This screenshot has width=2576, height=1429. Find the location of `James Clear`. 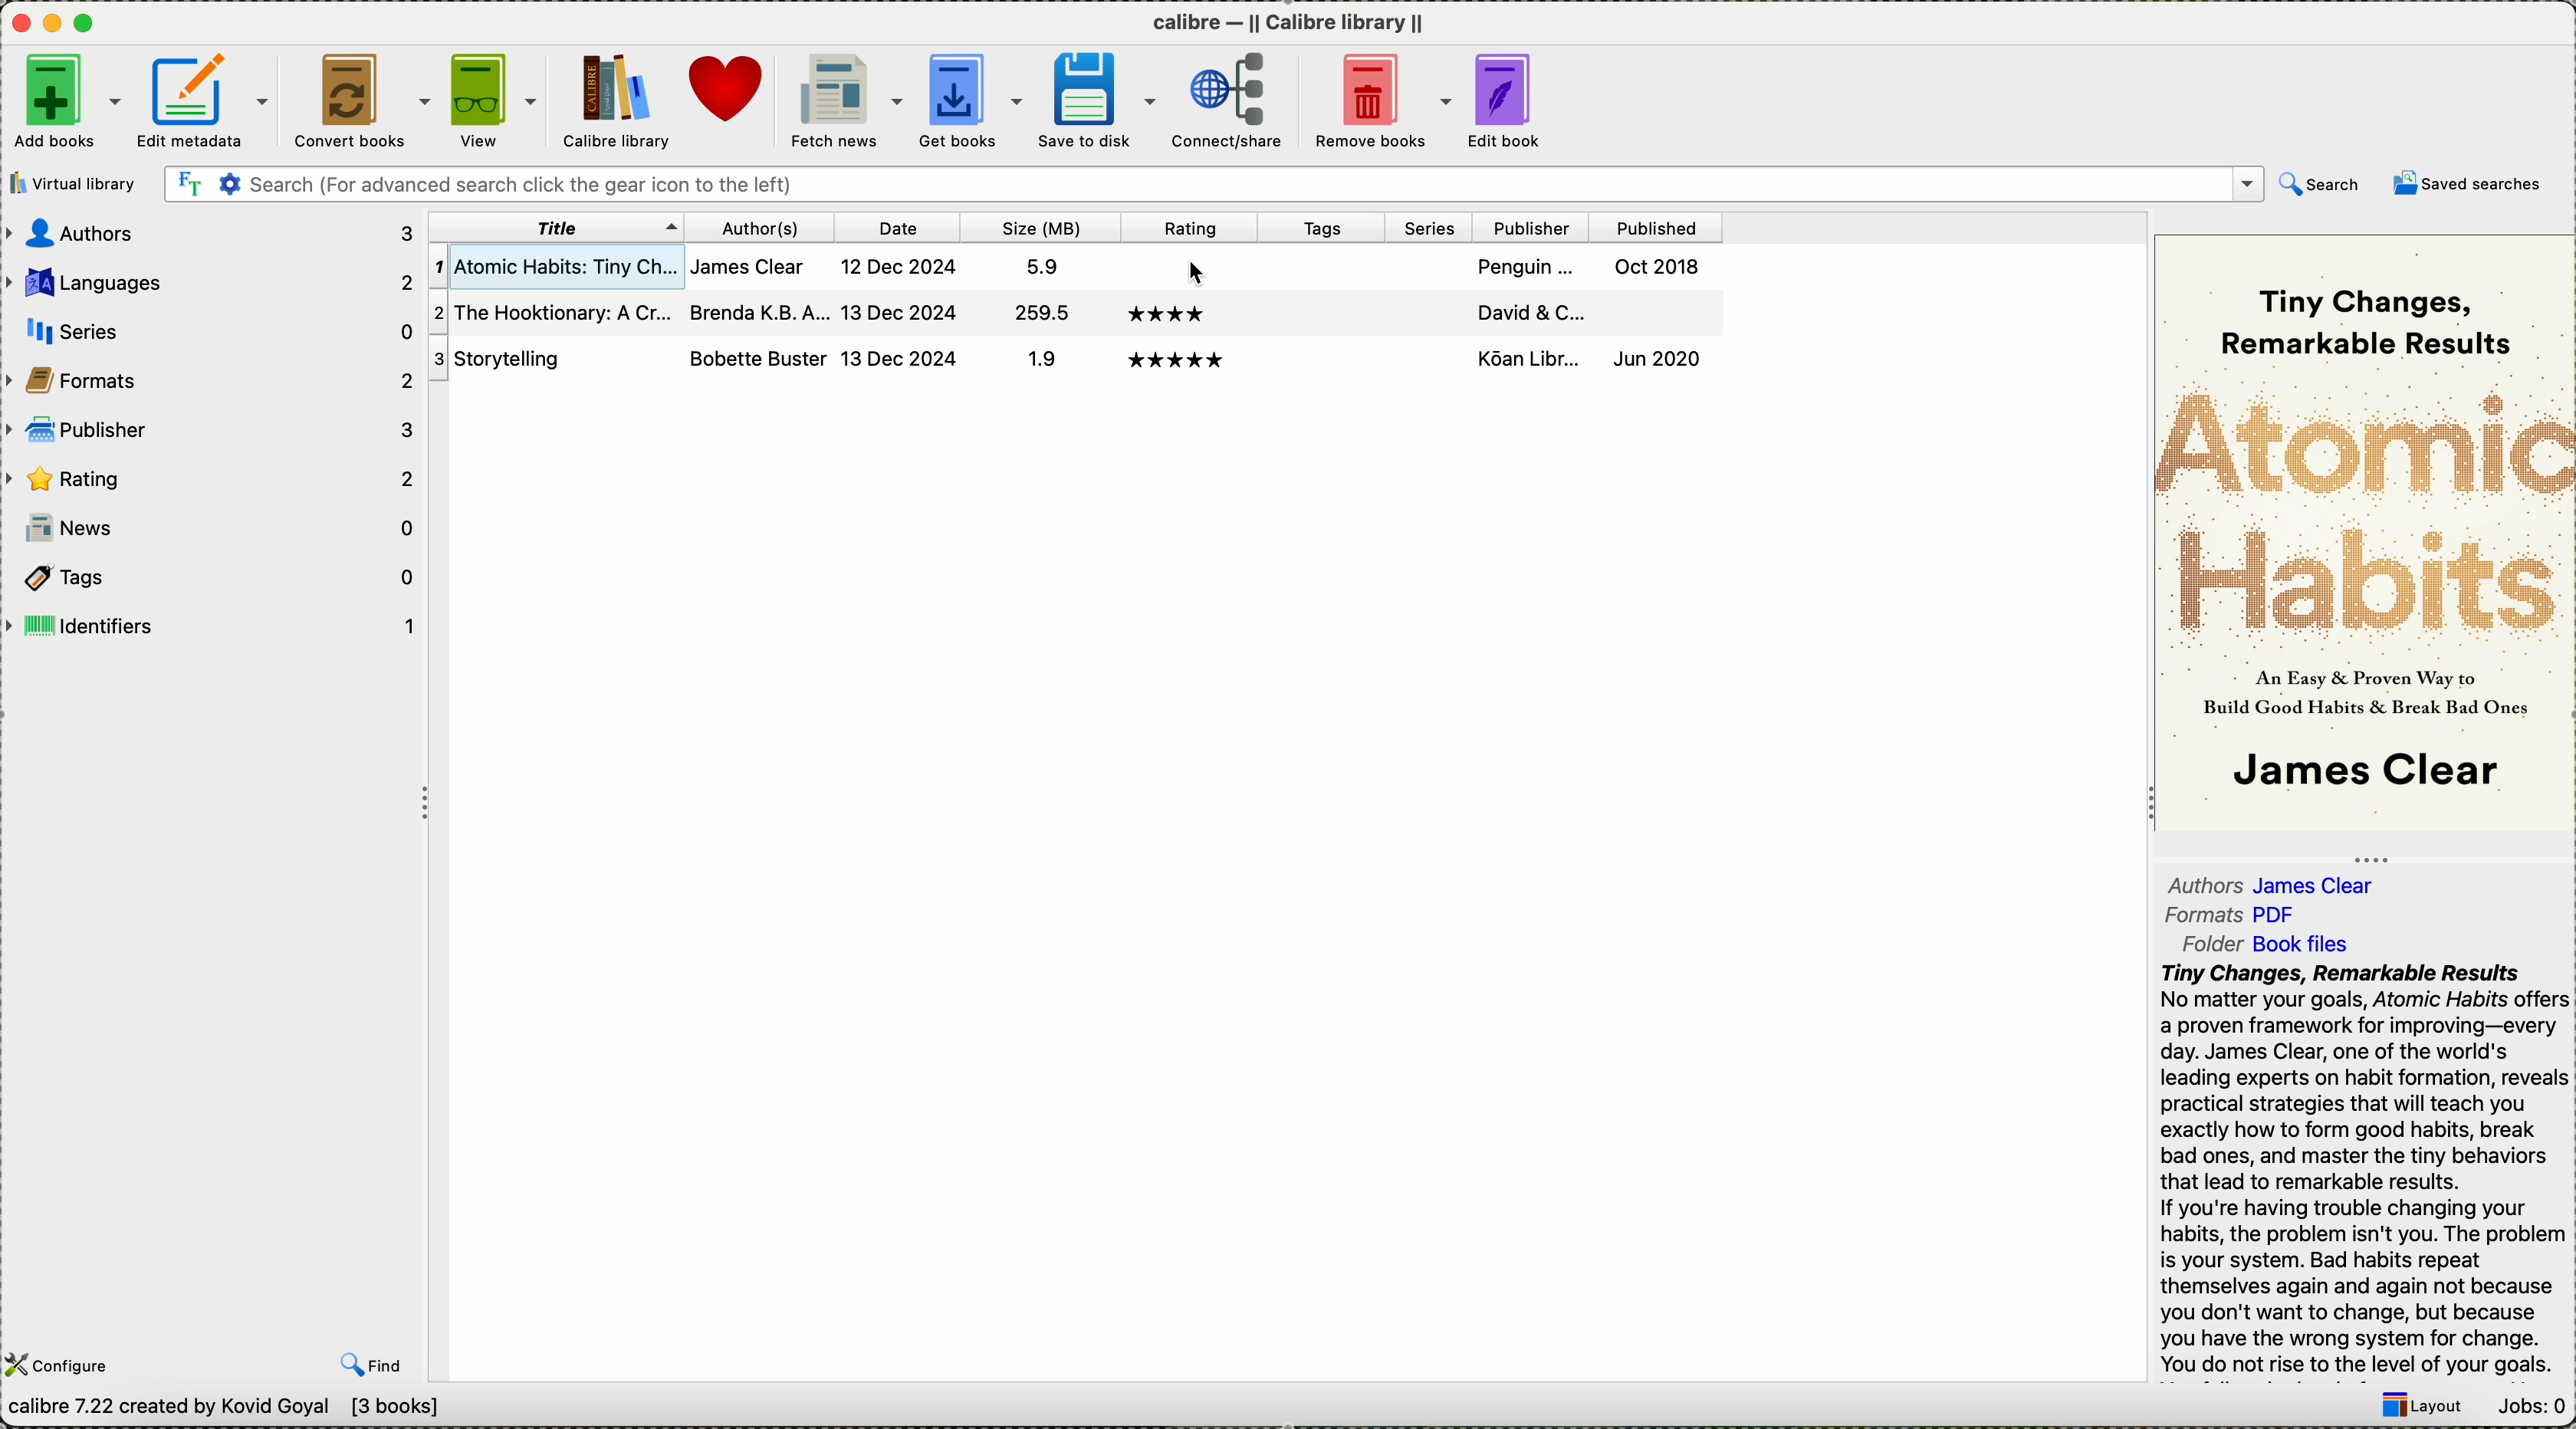

James Clear is located at coordinates (757, 266).